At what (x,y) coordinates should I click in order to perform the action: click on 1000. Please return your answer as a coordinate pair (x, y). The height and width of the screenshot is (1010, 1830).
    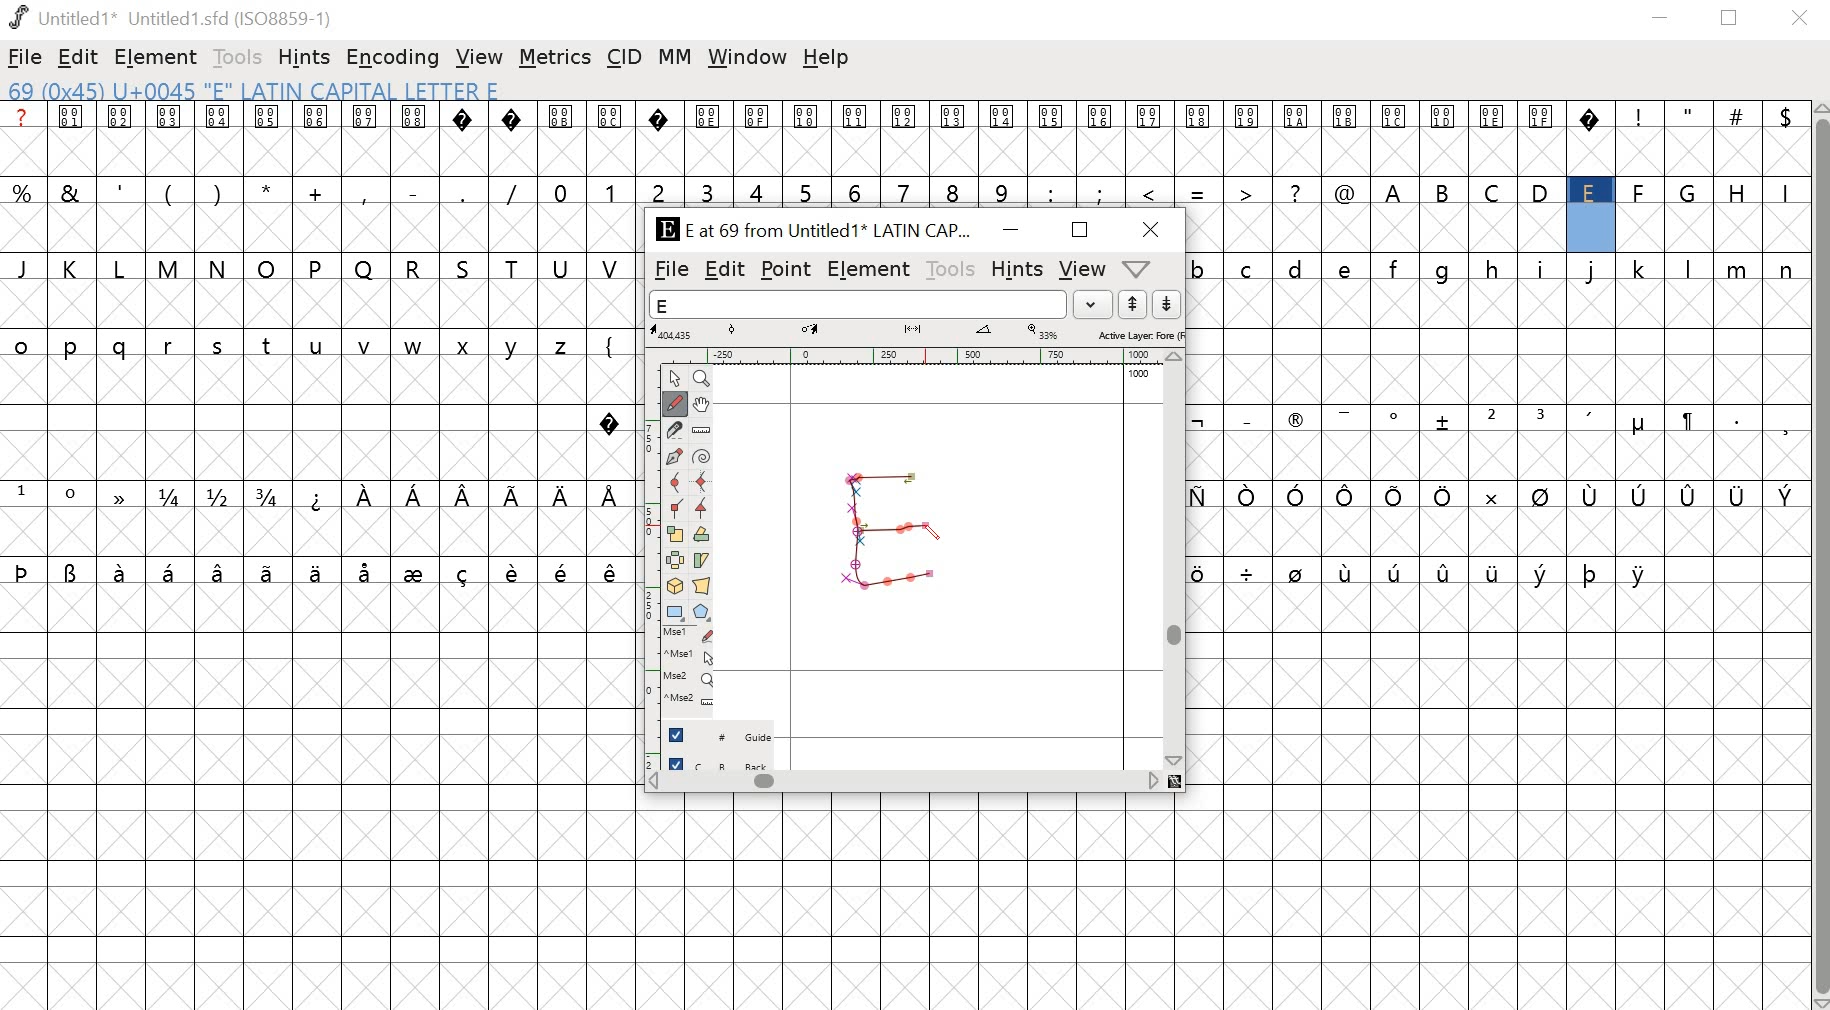
    Looking at the image, I should click on (1140, 374).